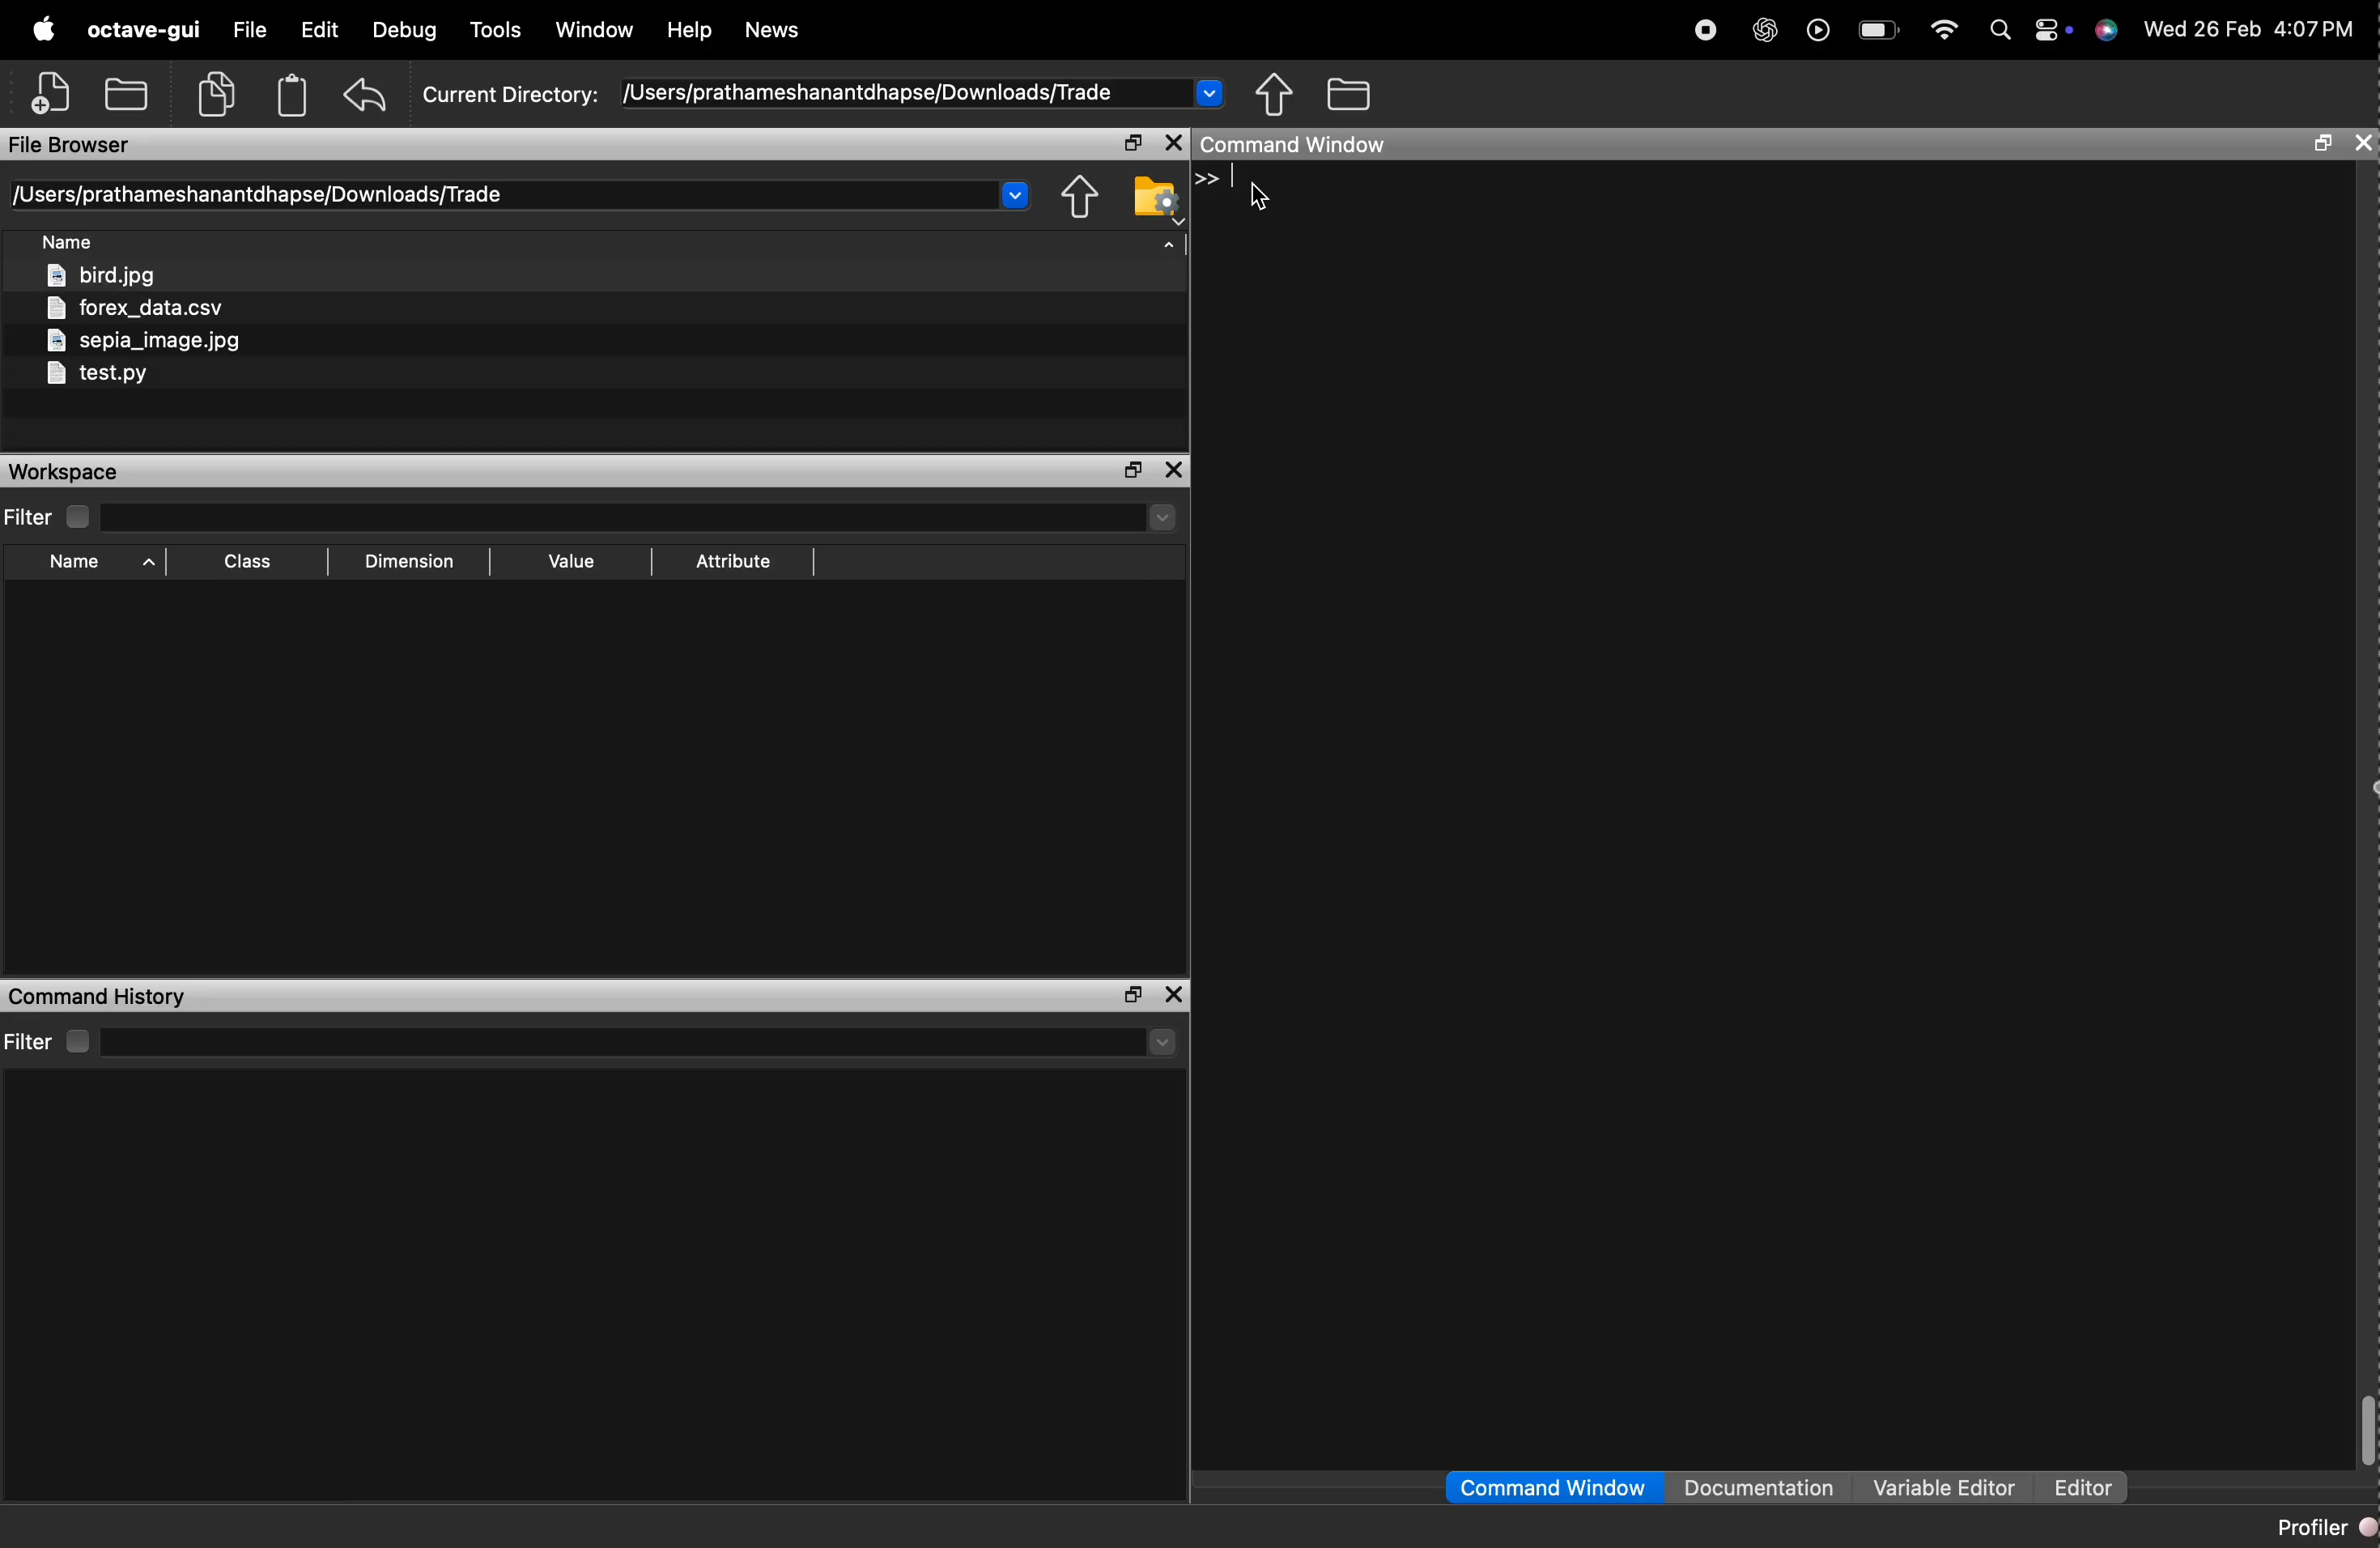 The width and height of the screenshot is (2380, 1548). I want to click on Editor, so click(2086, 1486).